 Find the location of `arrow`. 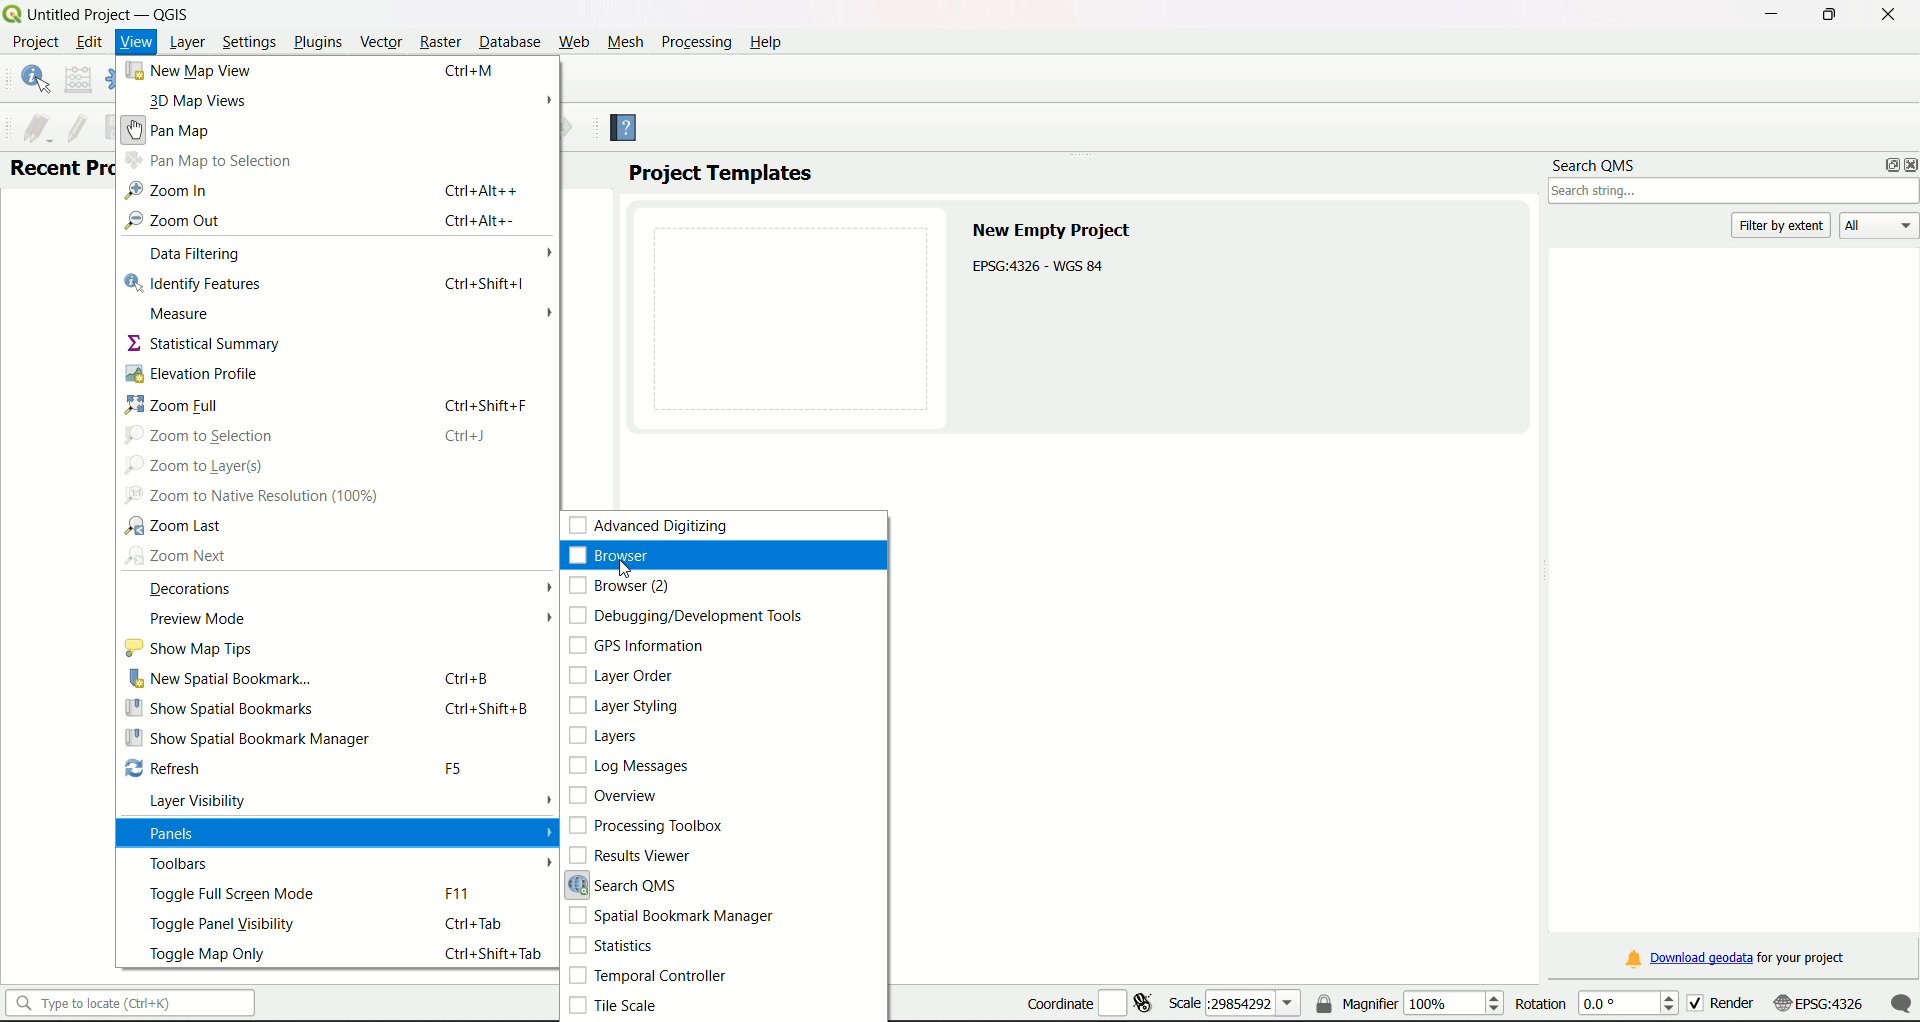

arrow is located at coordinates (545, 101).